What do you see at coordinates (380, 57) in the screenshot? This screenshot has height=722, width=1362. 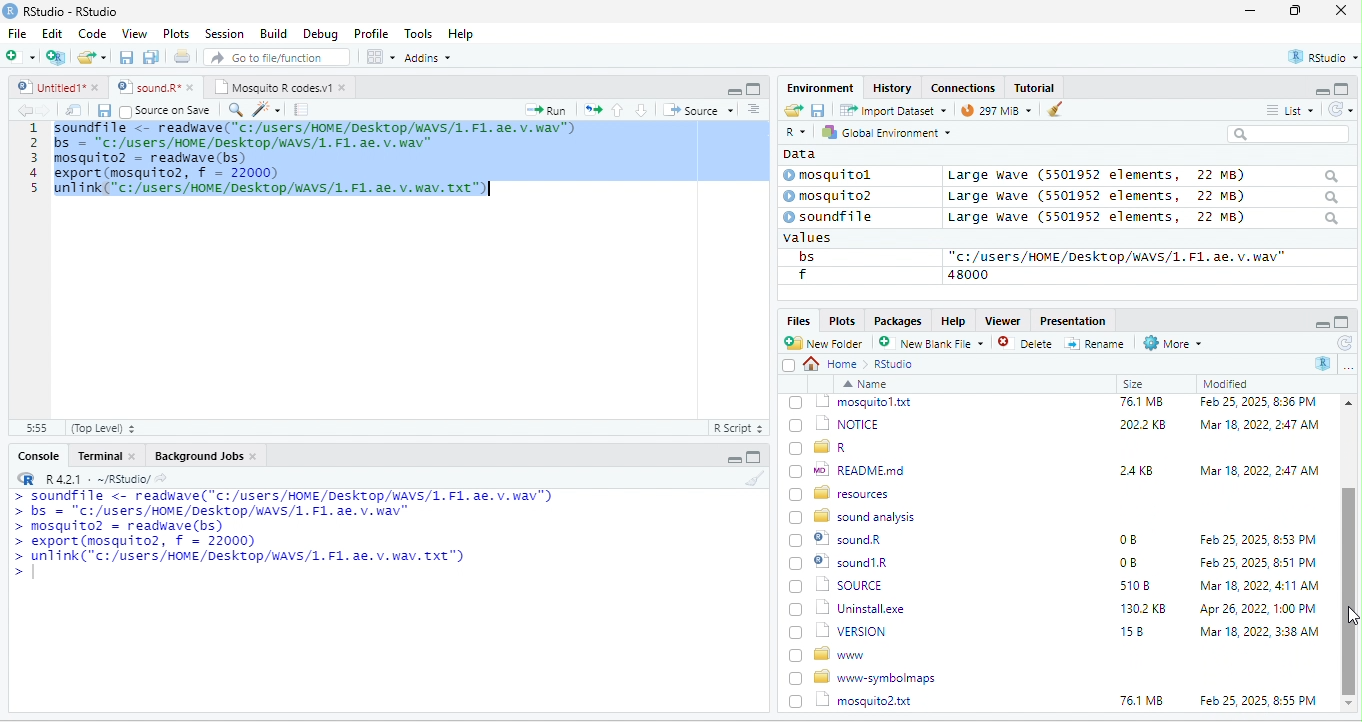 I see `view` at bounding box center [380, 57].